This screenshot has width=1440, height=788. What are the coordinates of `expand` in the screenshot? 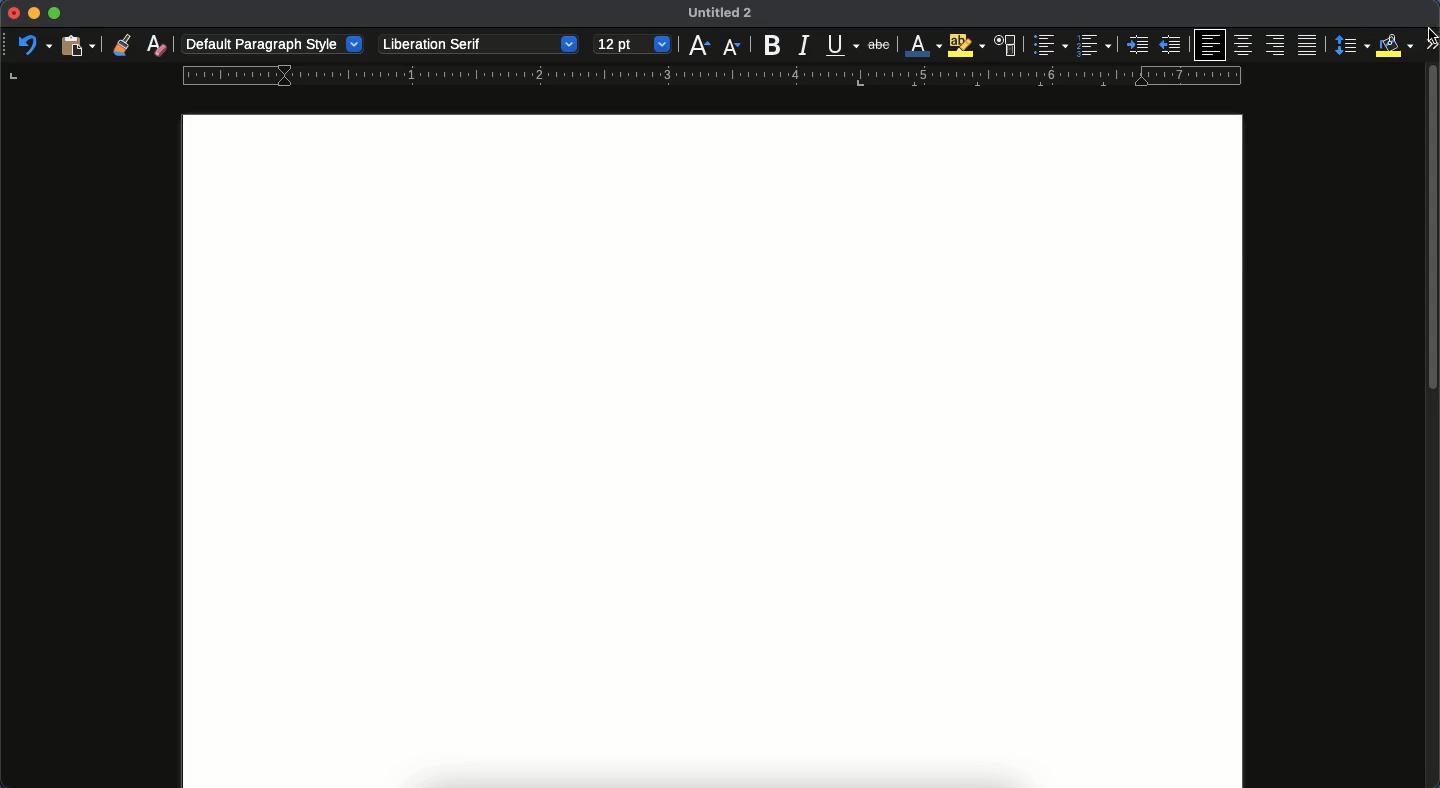 It's located at (1431, 51).